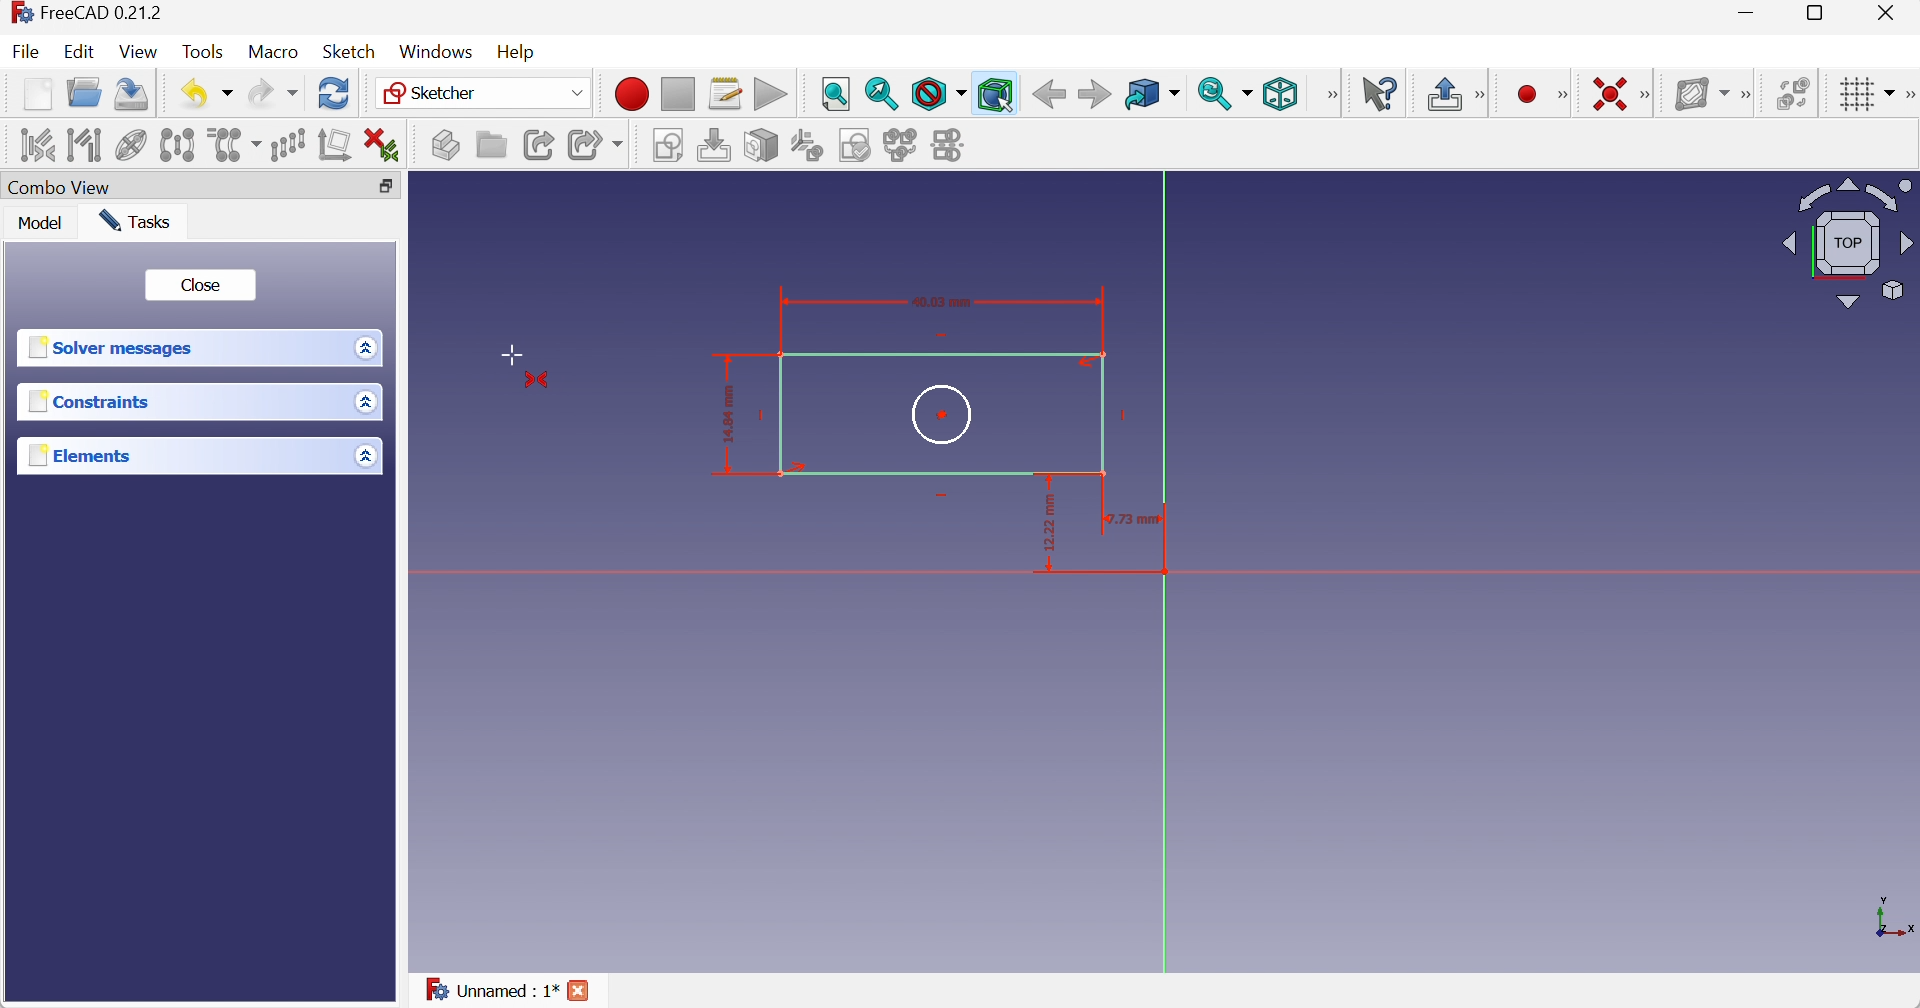 The height and width of the screenshot is (1008, 1920). I want to click on Edit, so click(78, 51).